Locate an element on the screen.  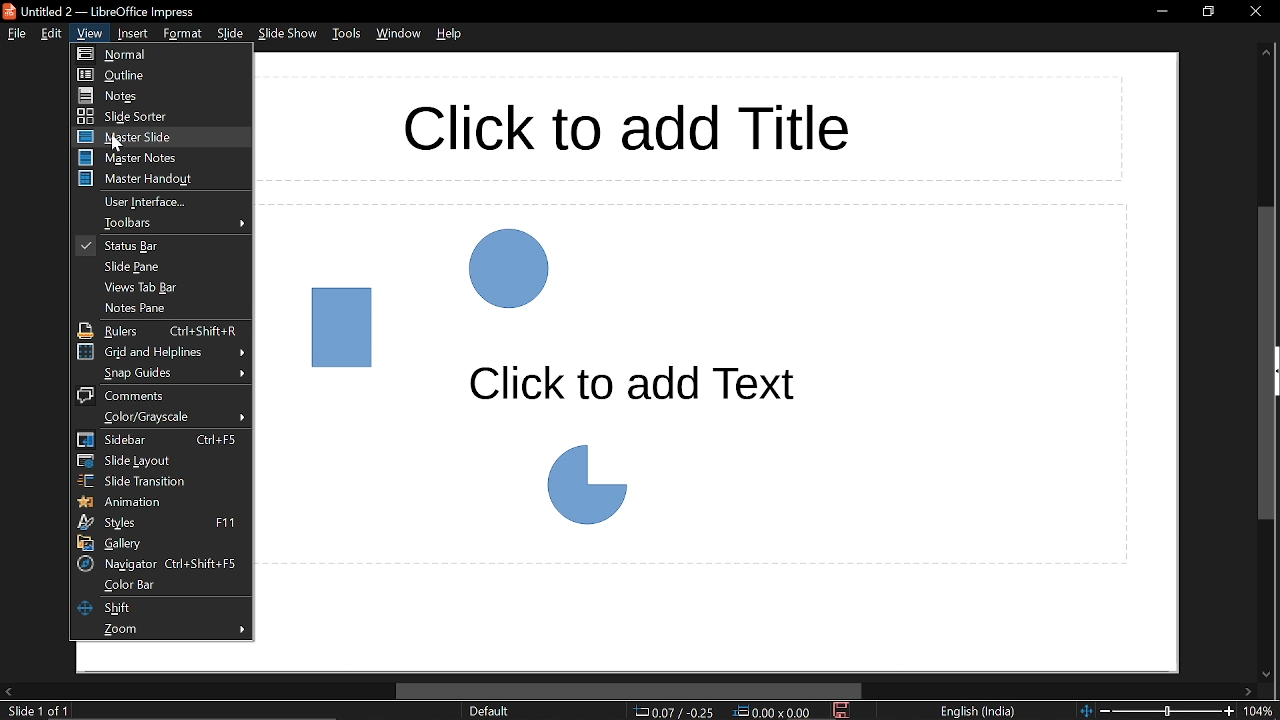
Language is located at coordinates (981, 710).